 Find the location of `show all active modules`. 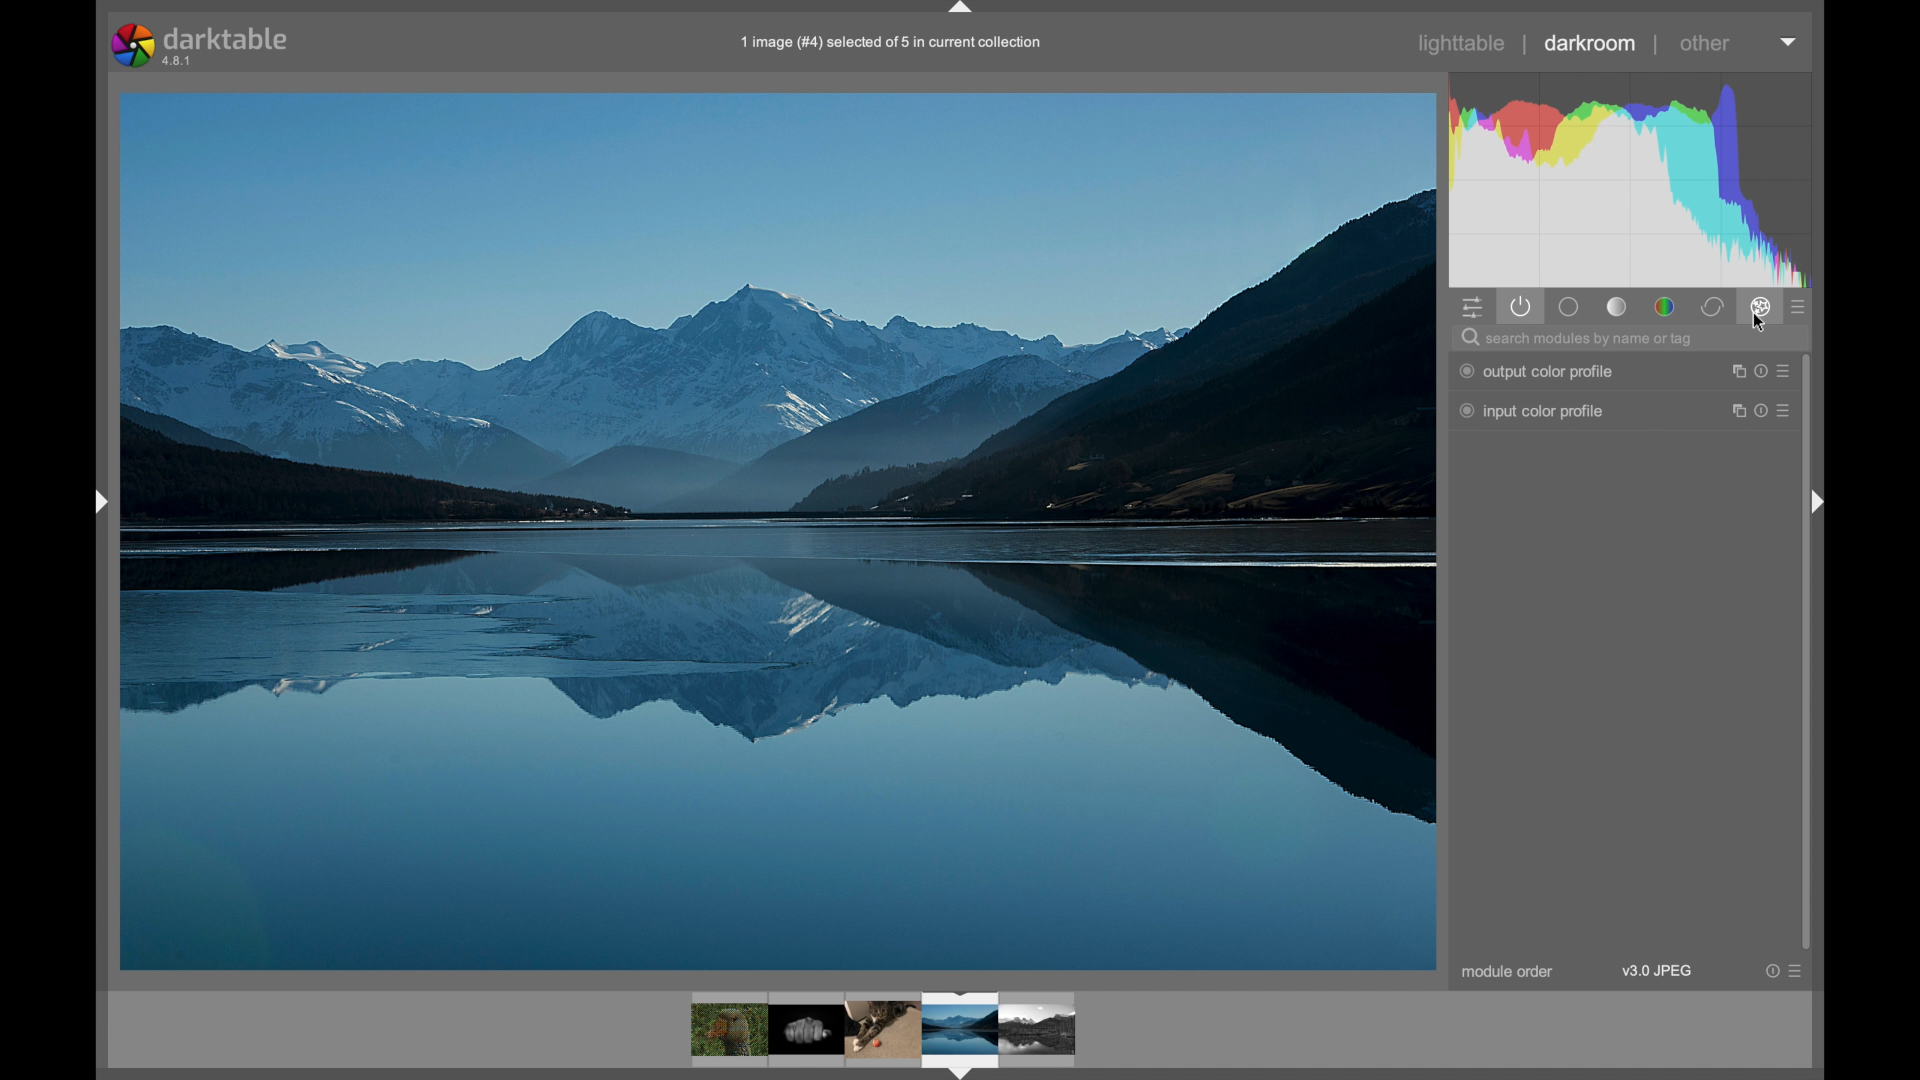

show all active modules is located at coordinates (1523, 307).